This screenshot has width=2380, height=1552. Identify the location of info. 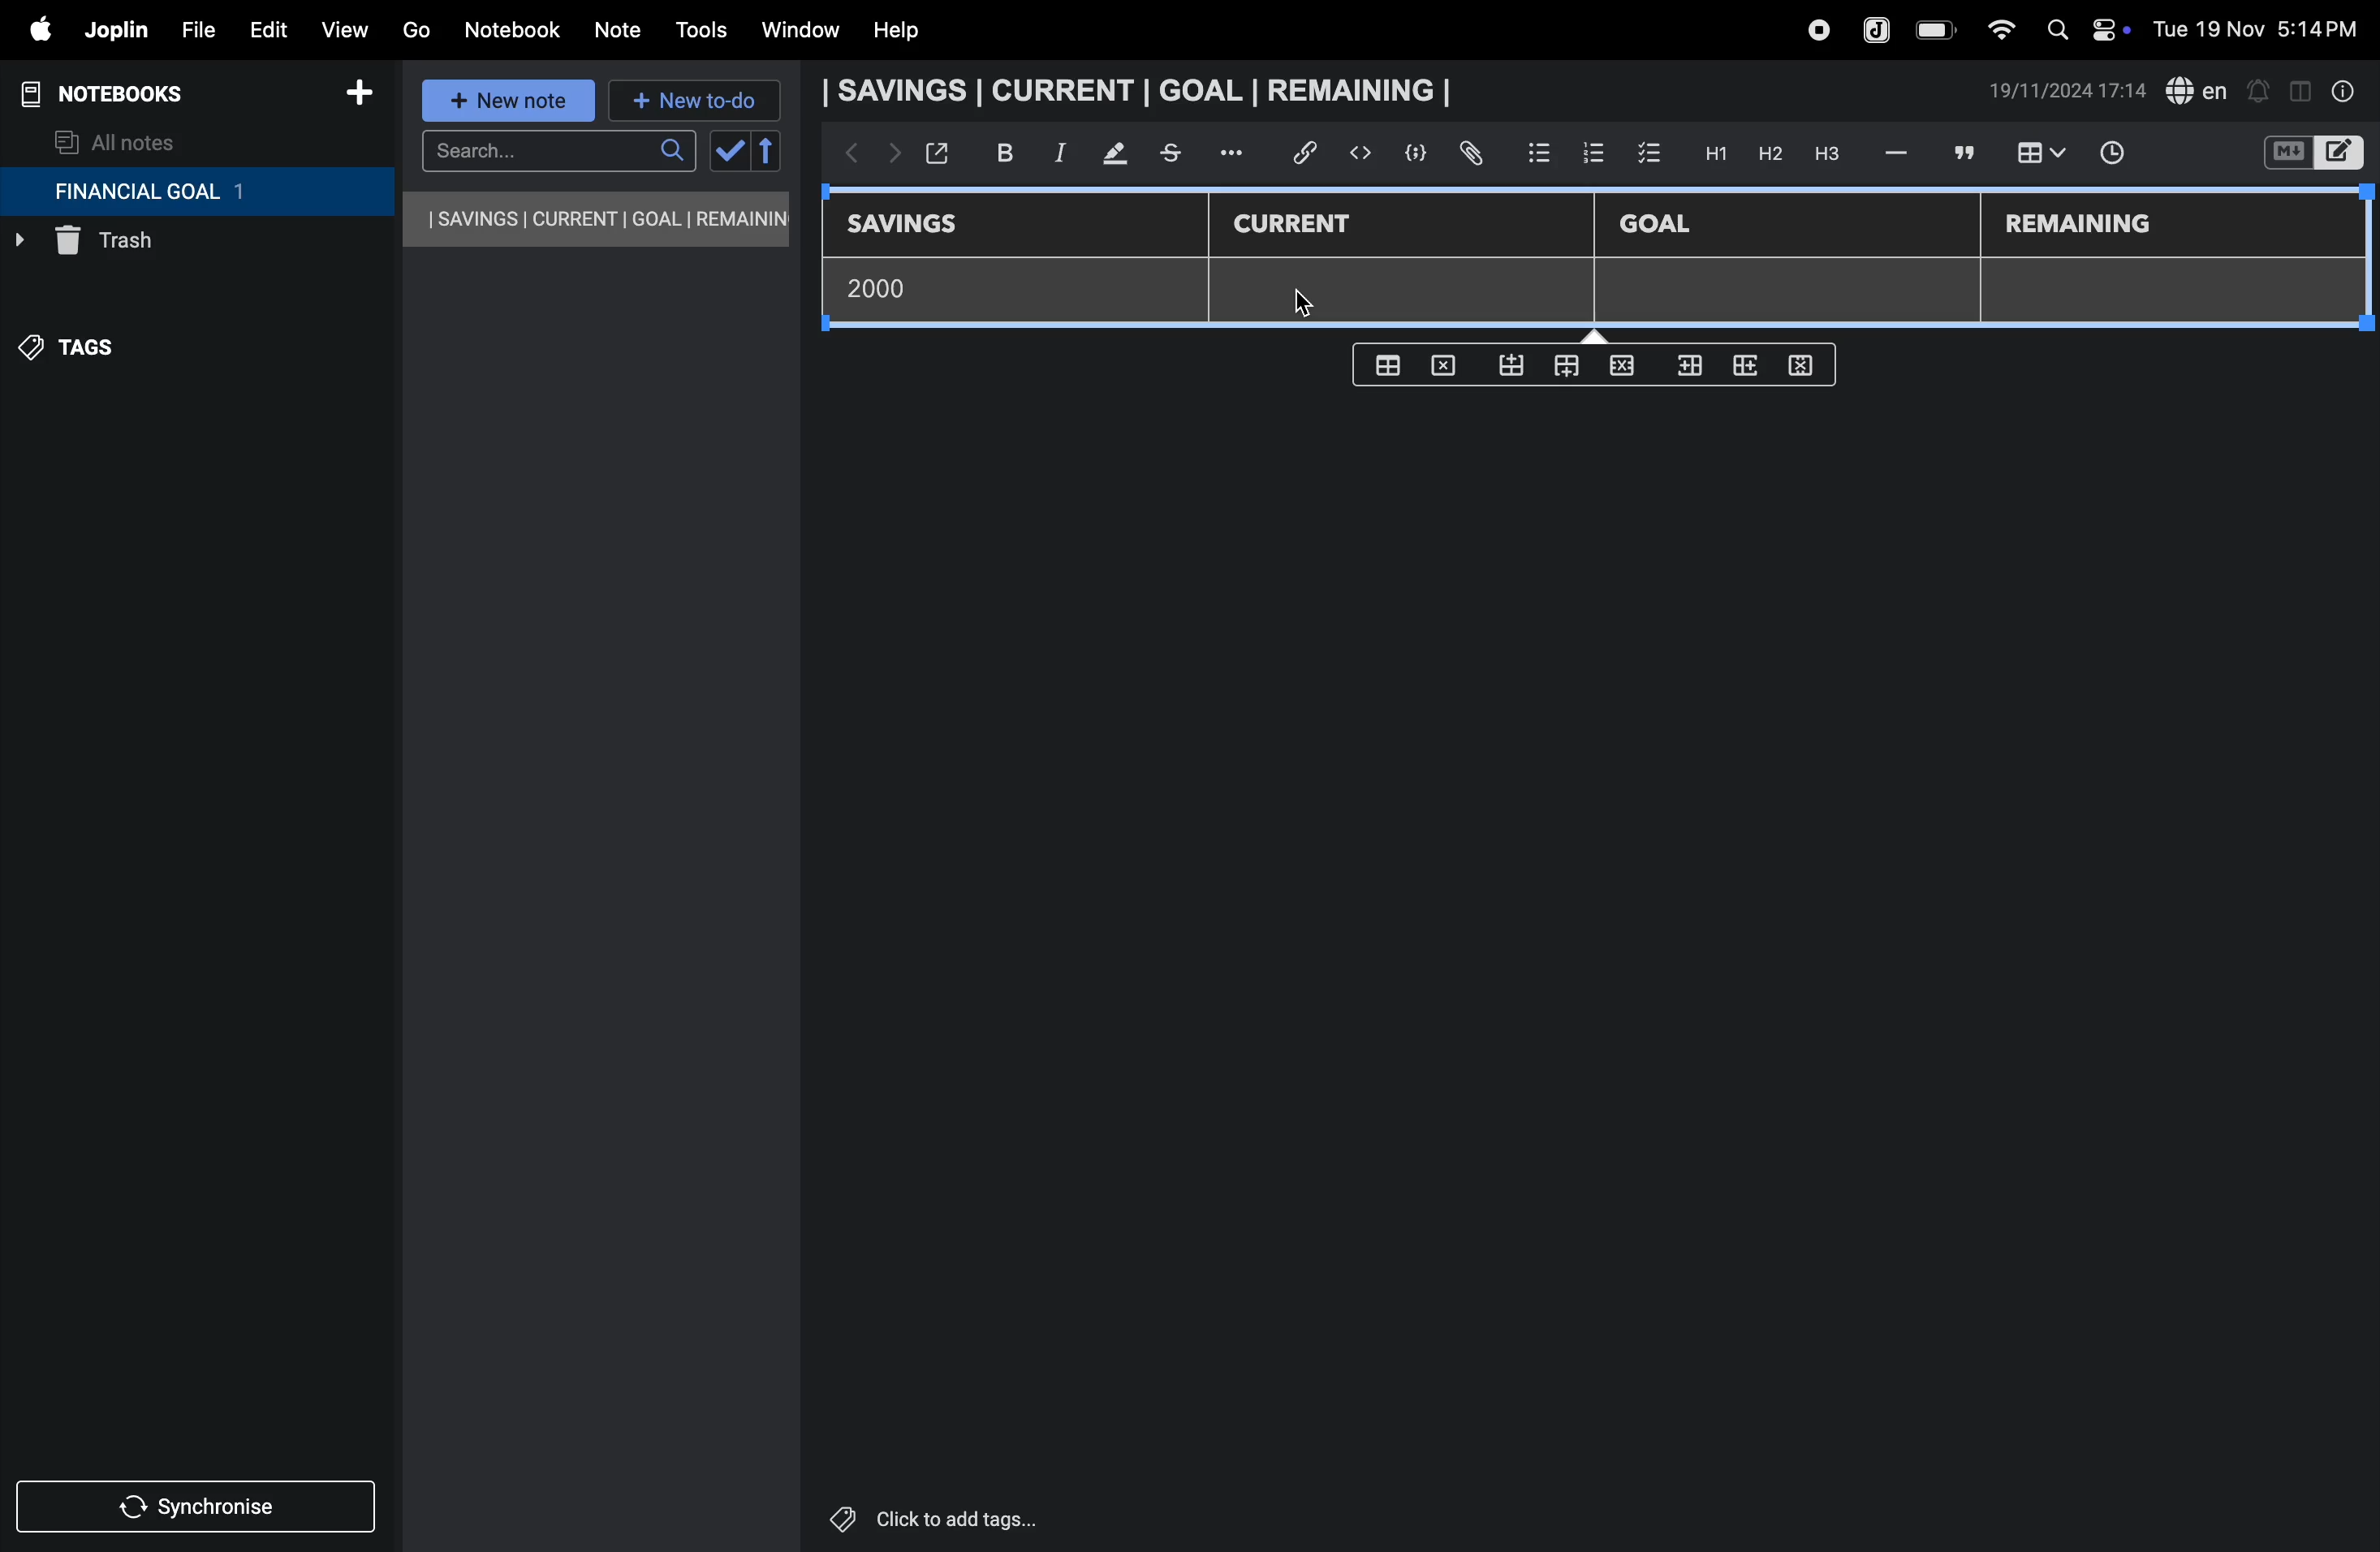
(2345, 91).